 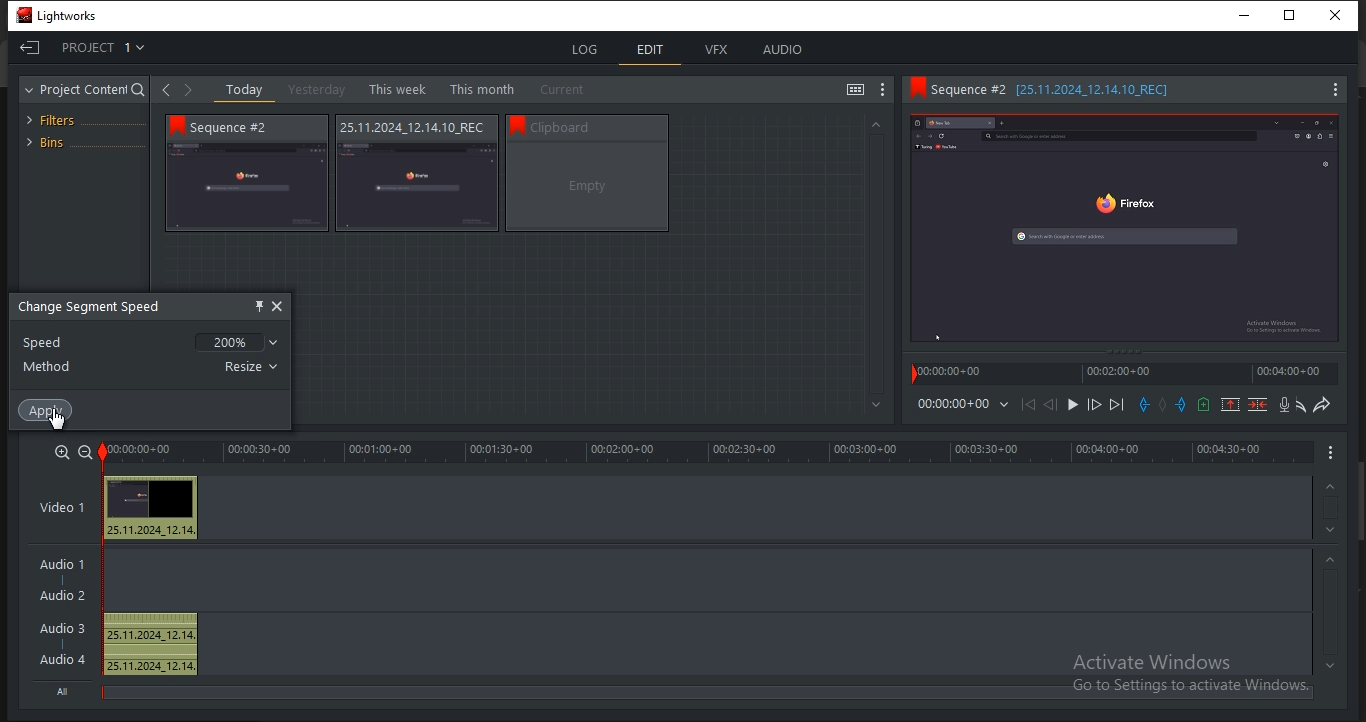 What do you see at coordinates (279, 306) in the screenshot?
I see `close` at bounding box center [279, 306].